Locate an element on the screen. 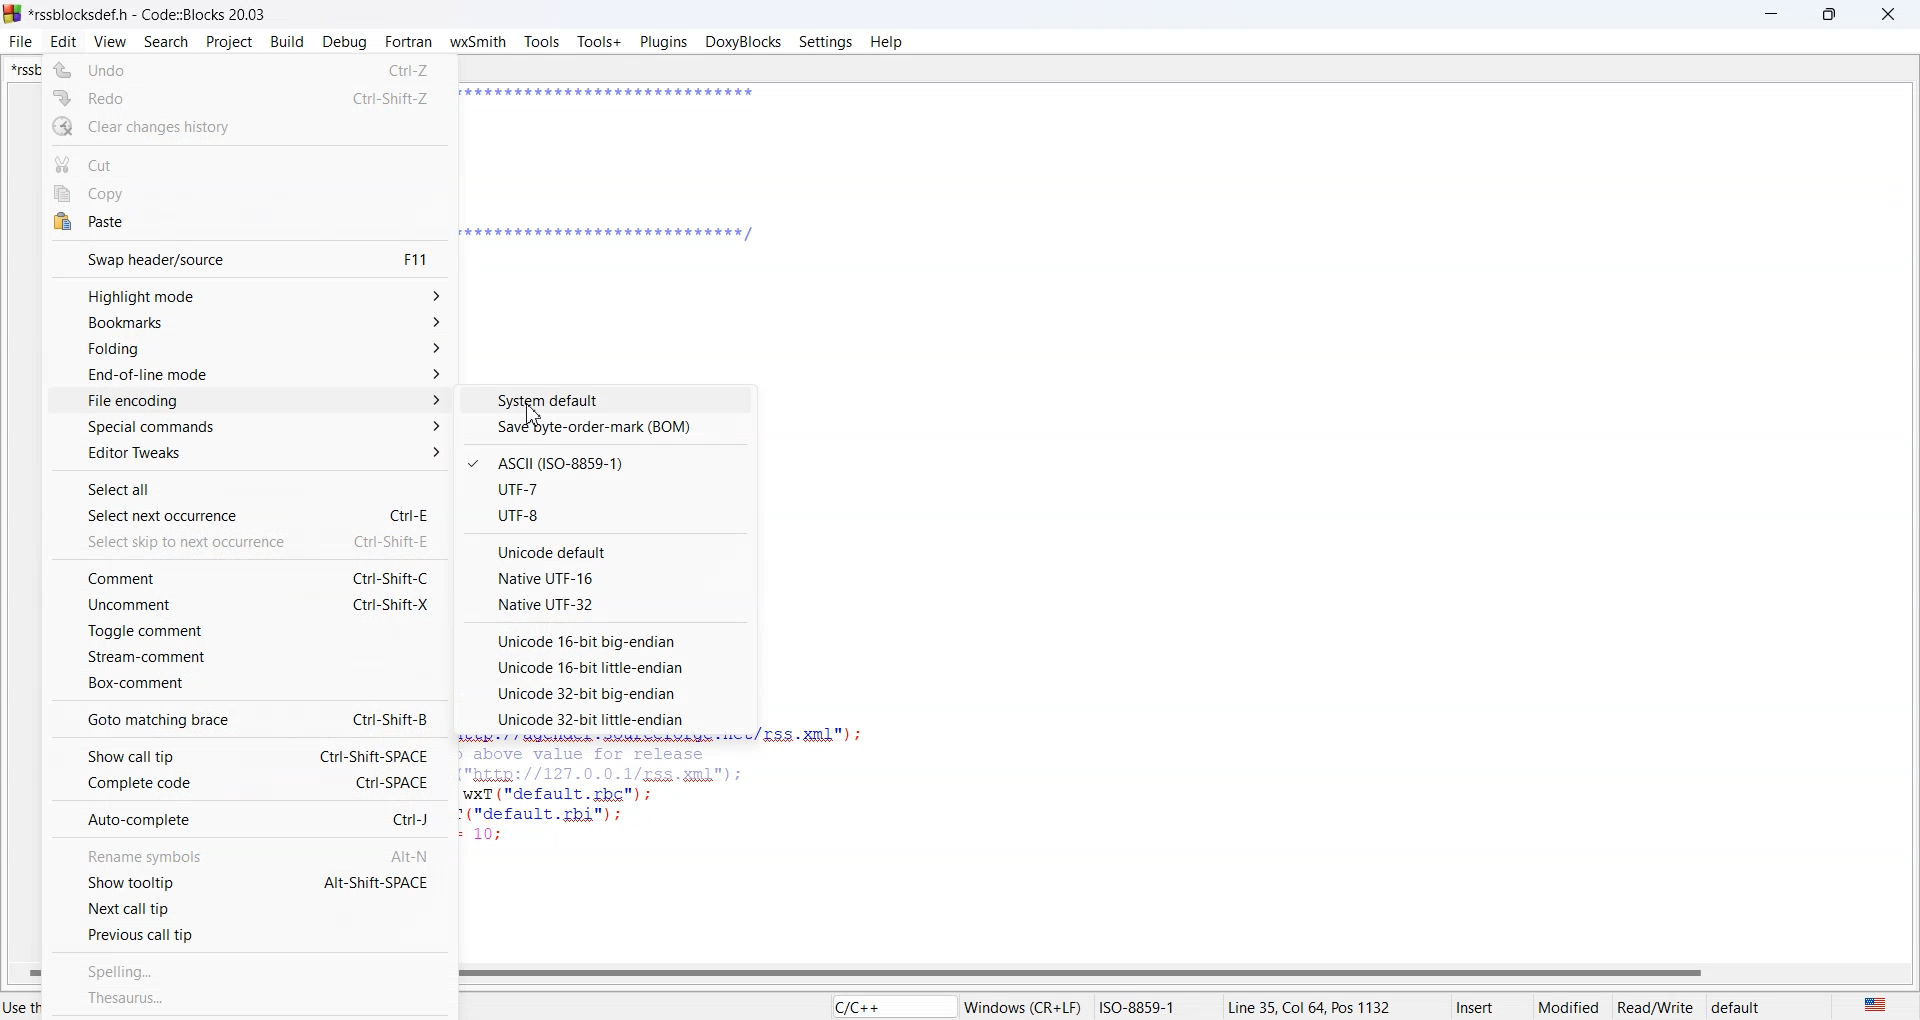 This screenshot has width=1920, height=1020. Select next occurrence is located at coordinates (252, 513).